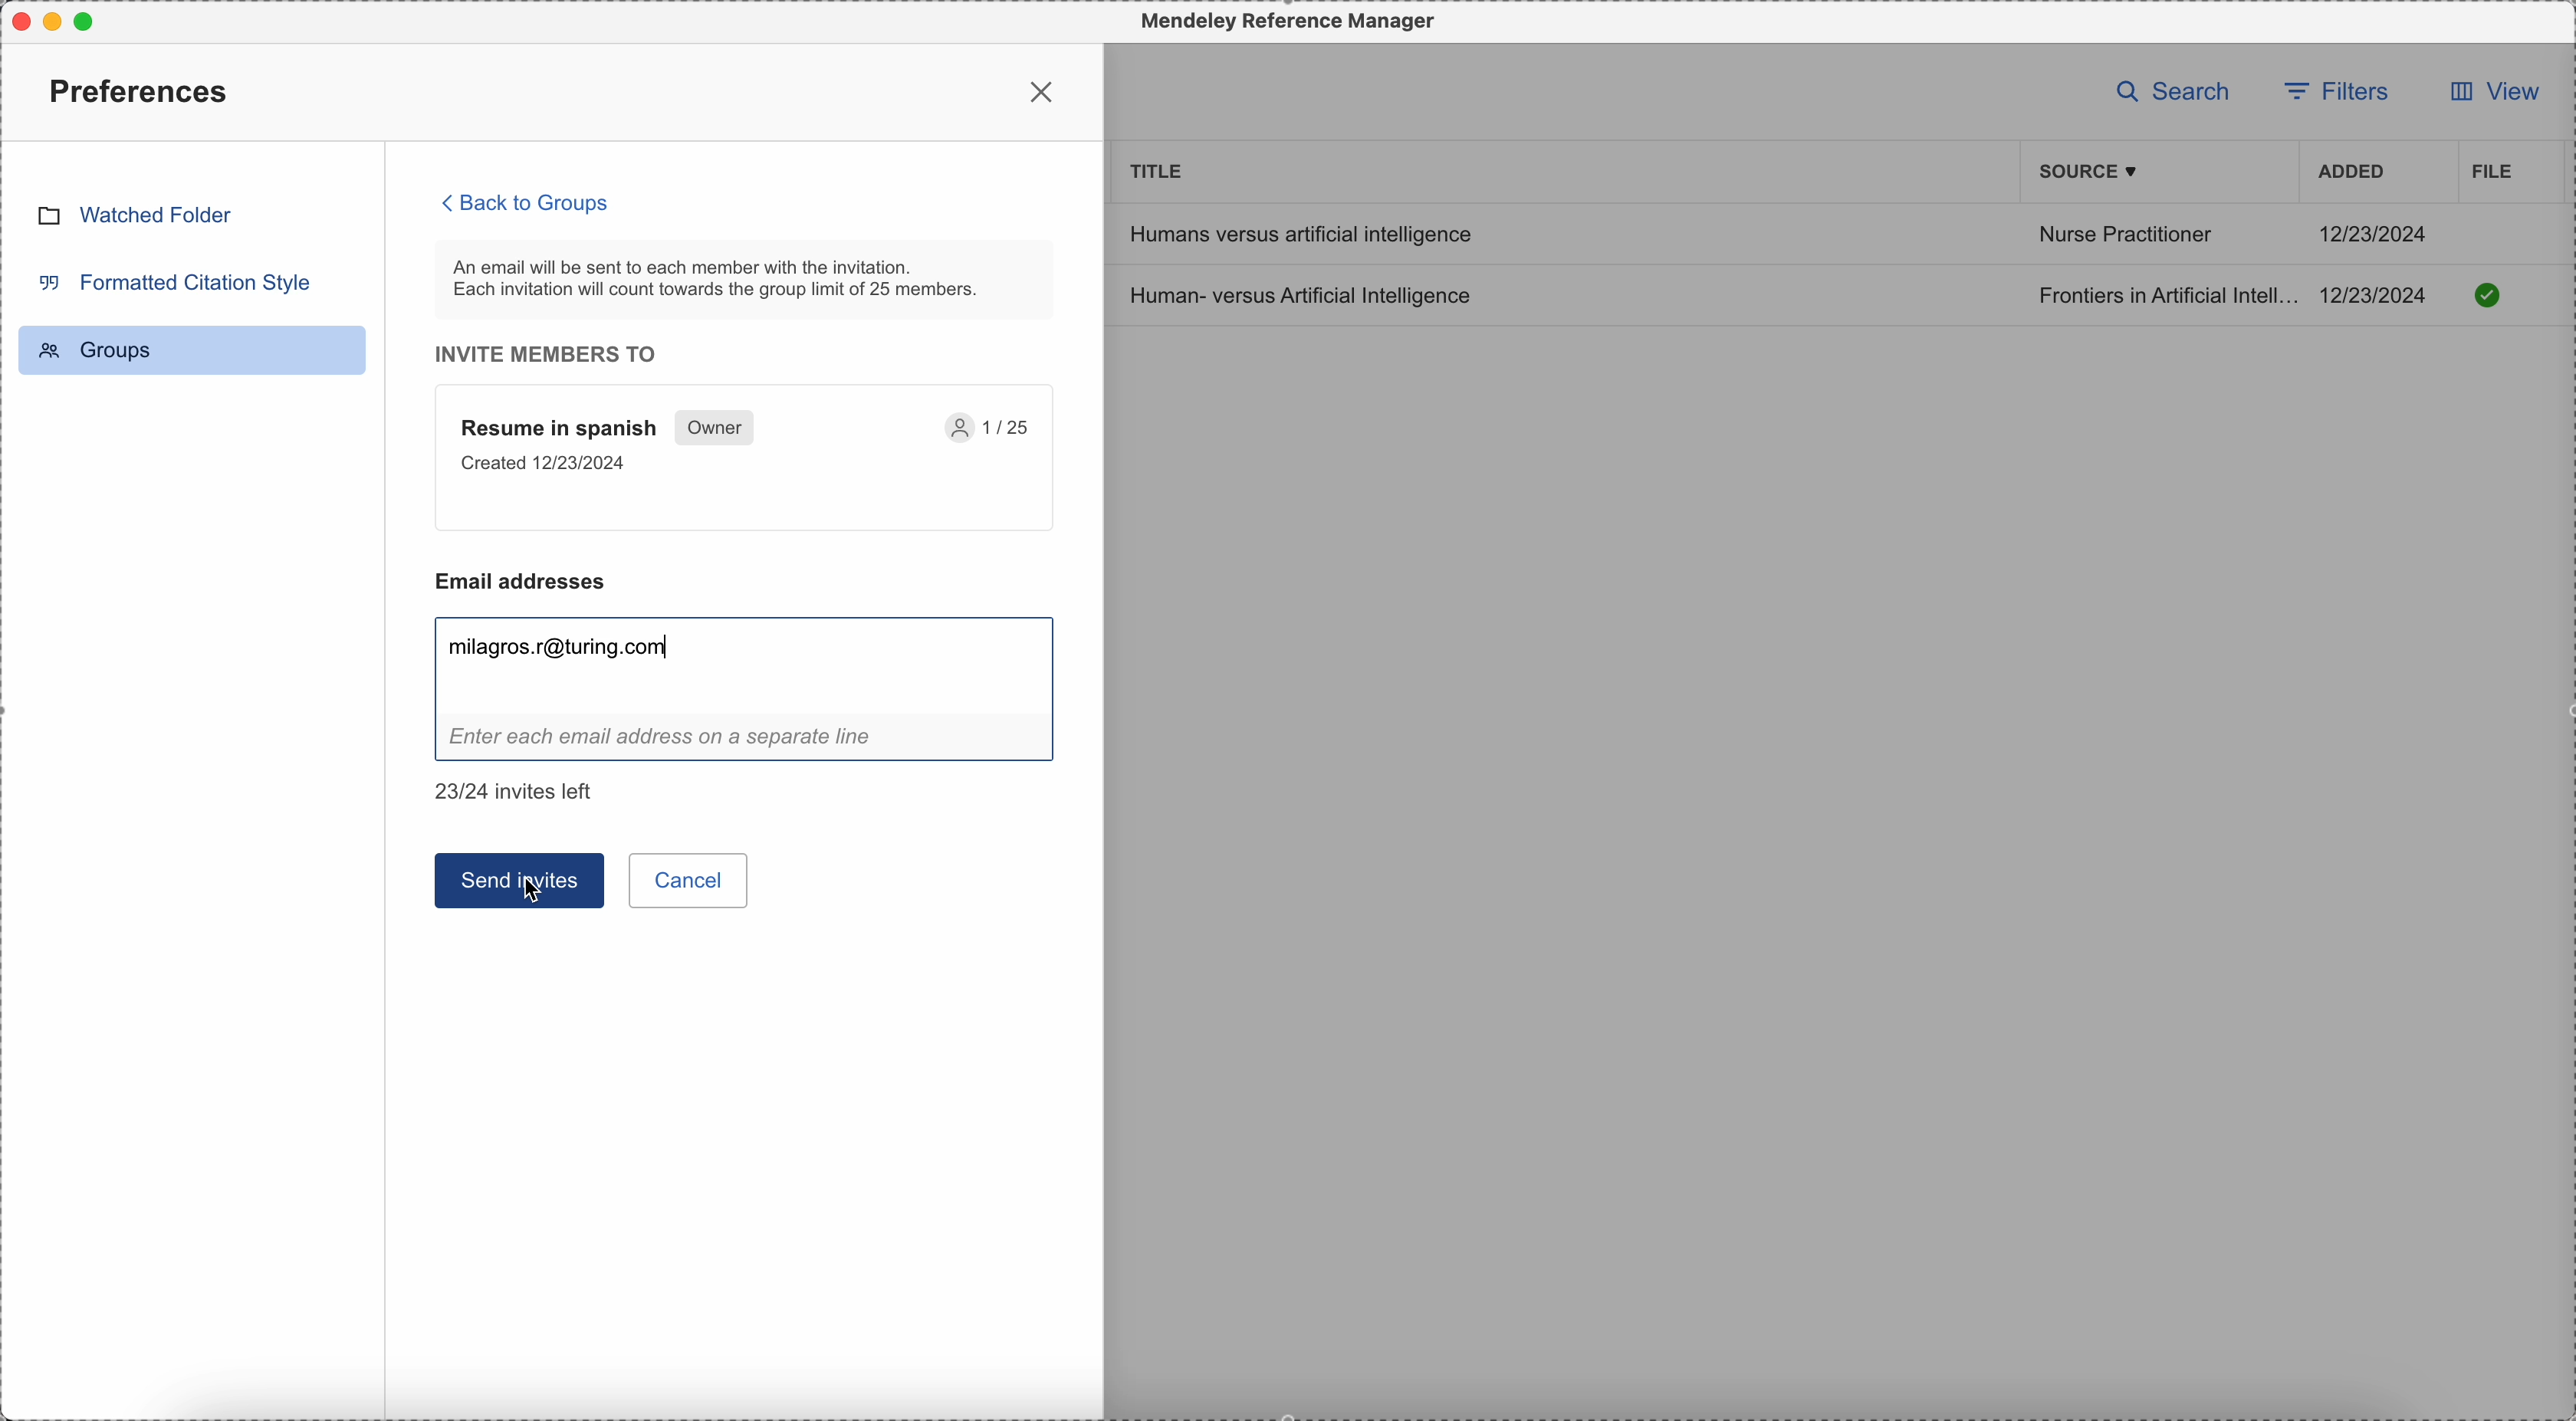  Describe the element at coordinates (746, 279) in the screenshot. I see `An email will be sent to each member with the invitation. Each invitation will count towards the group limit of 25 members.` at that location.